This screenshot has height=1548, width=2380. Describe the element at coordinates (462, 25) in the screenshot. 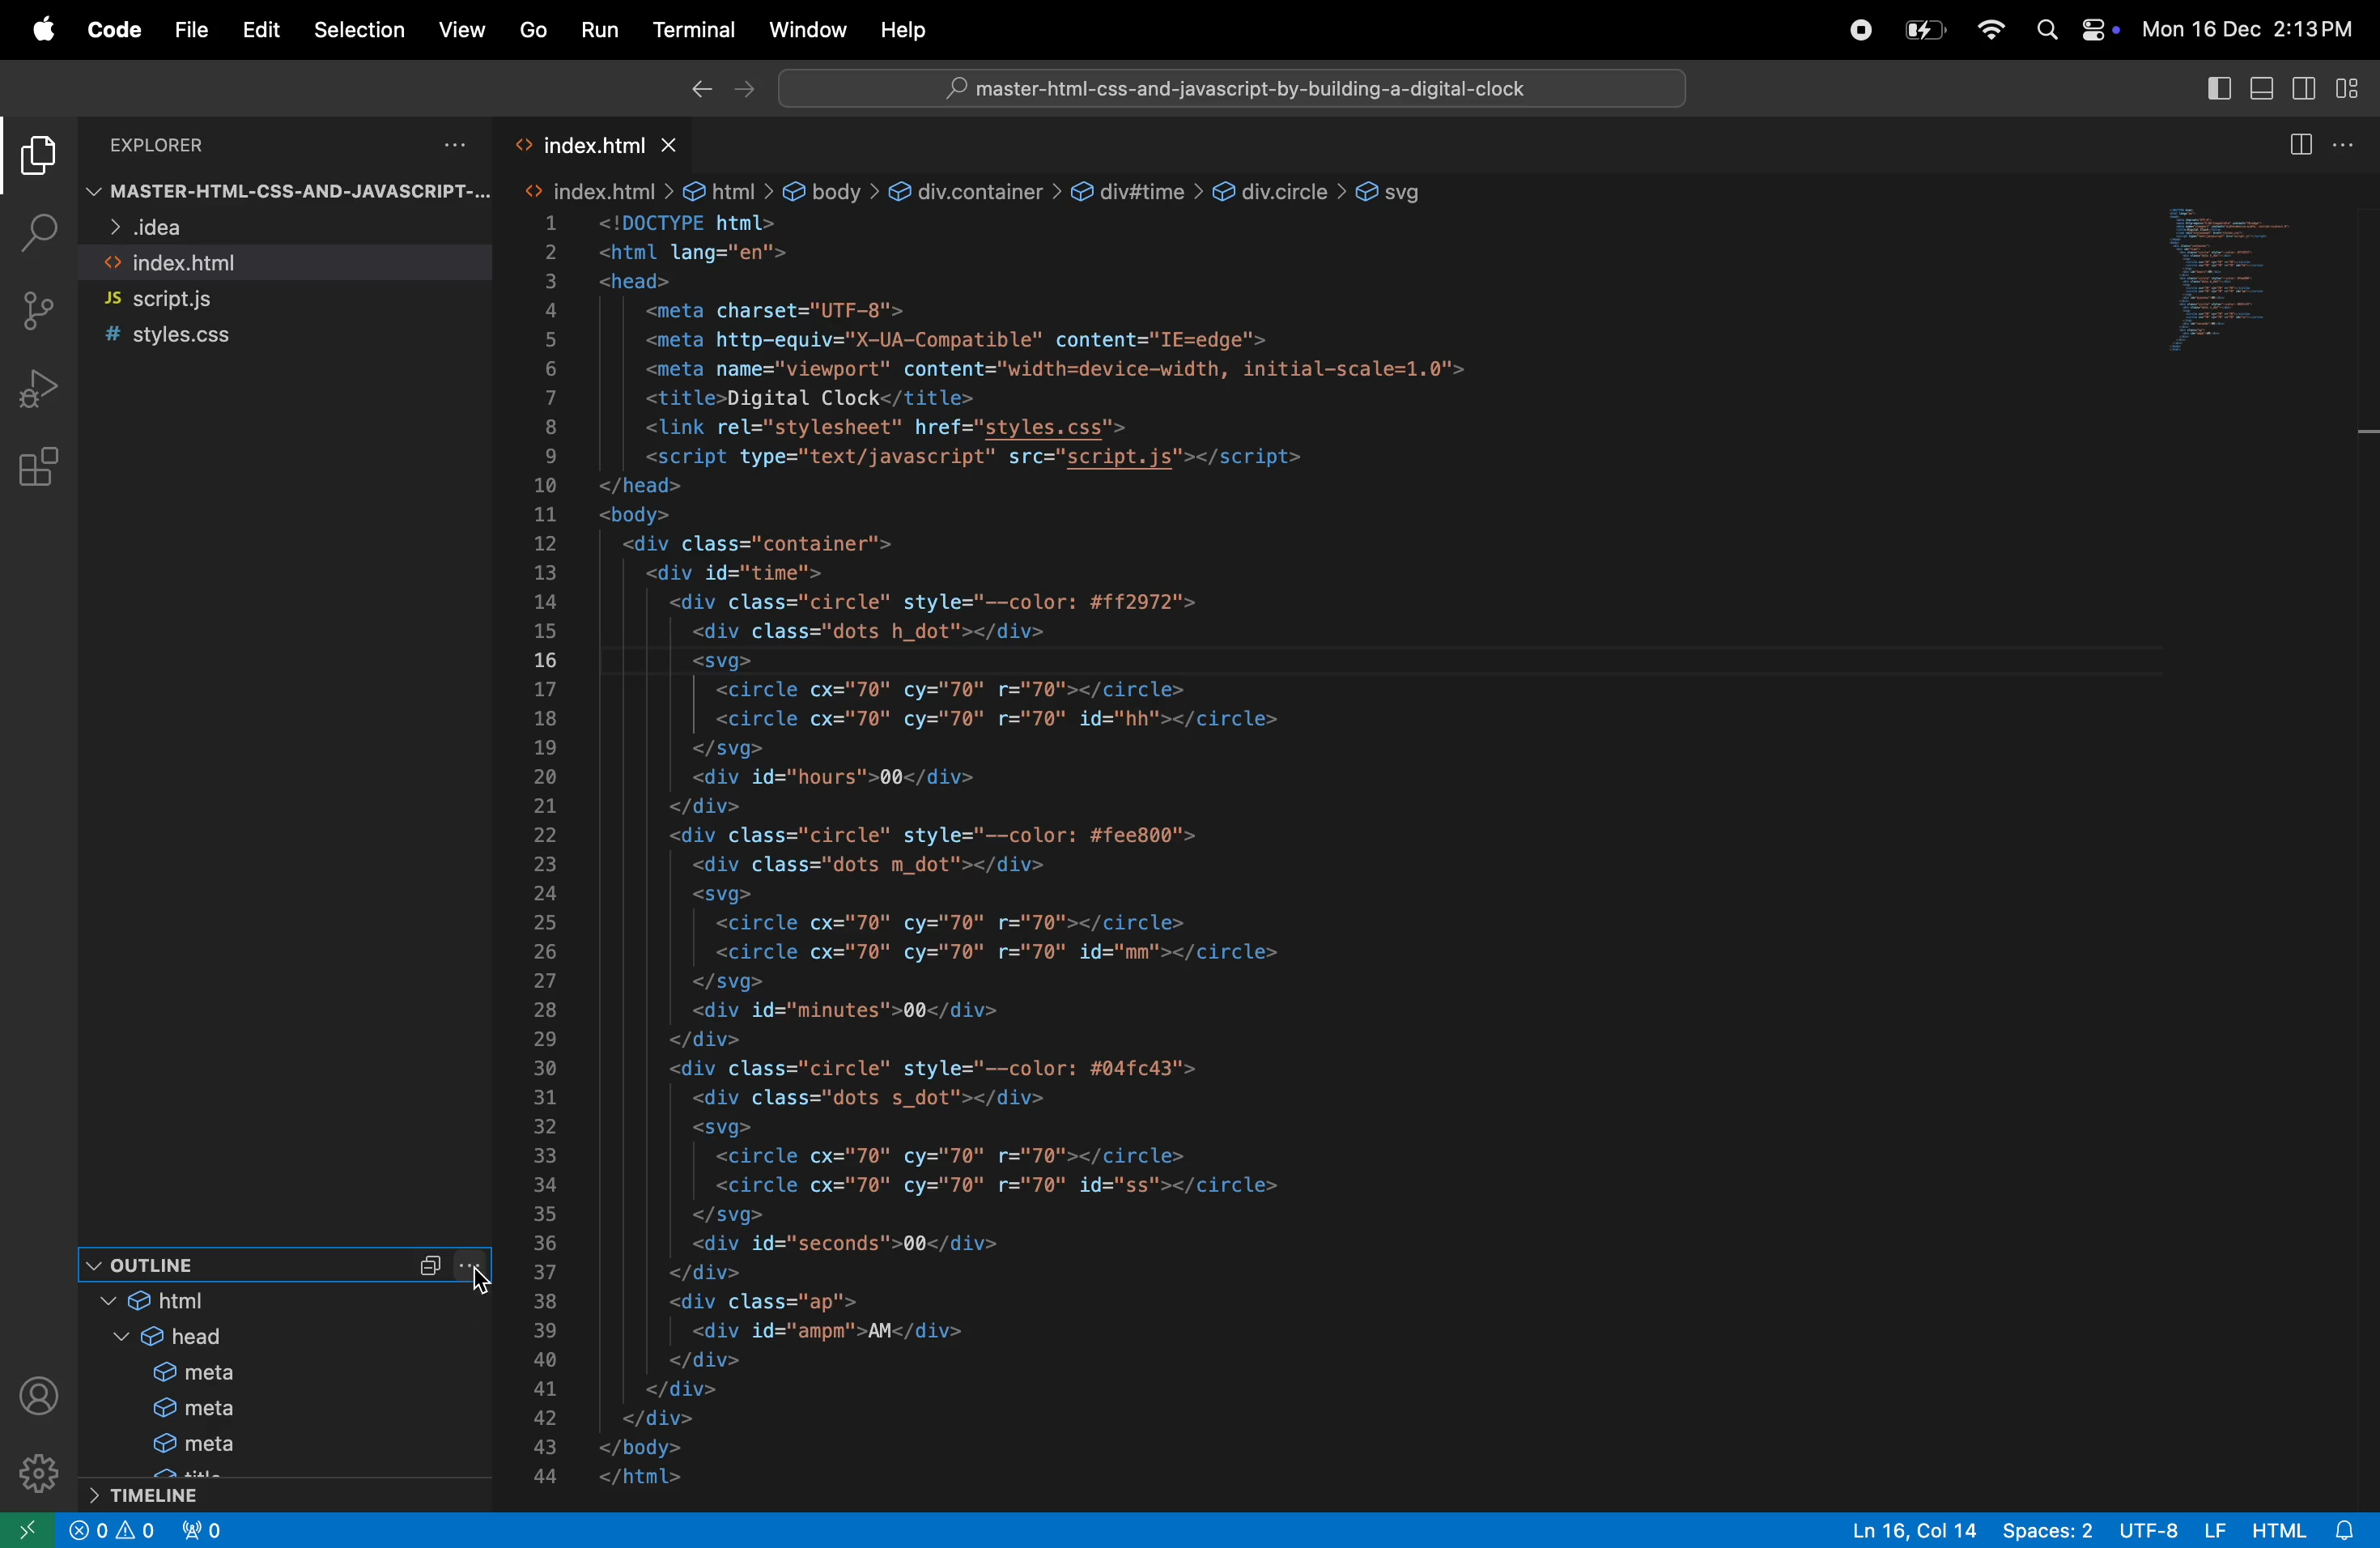

I see `view` at that location.